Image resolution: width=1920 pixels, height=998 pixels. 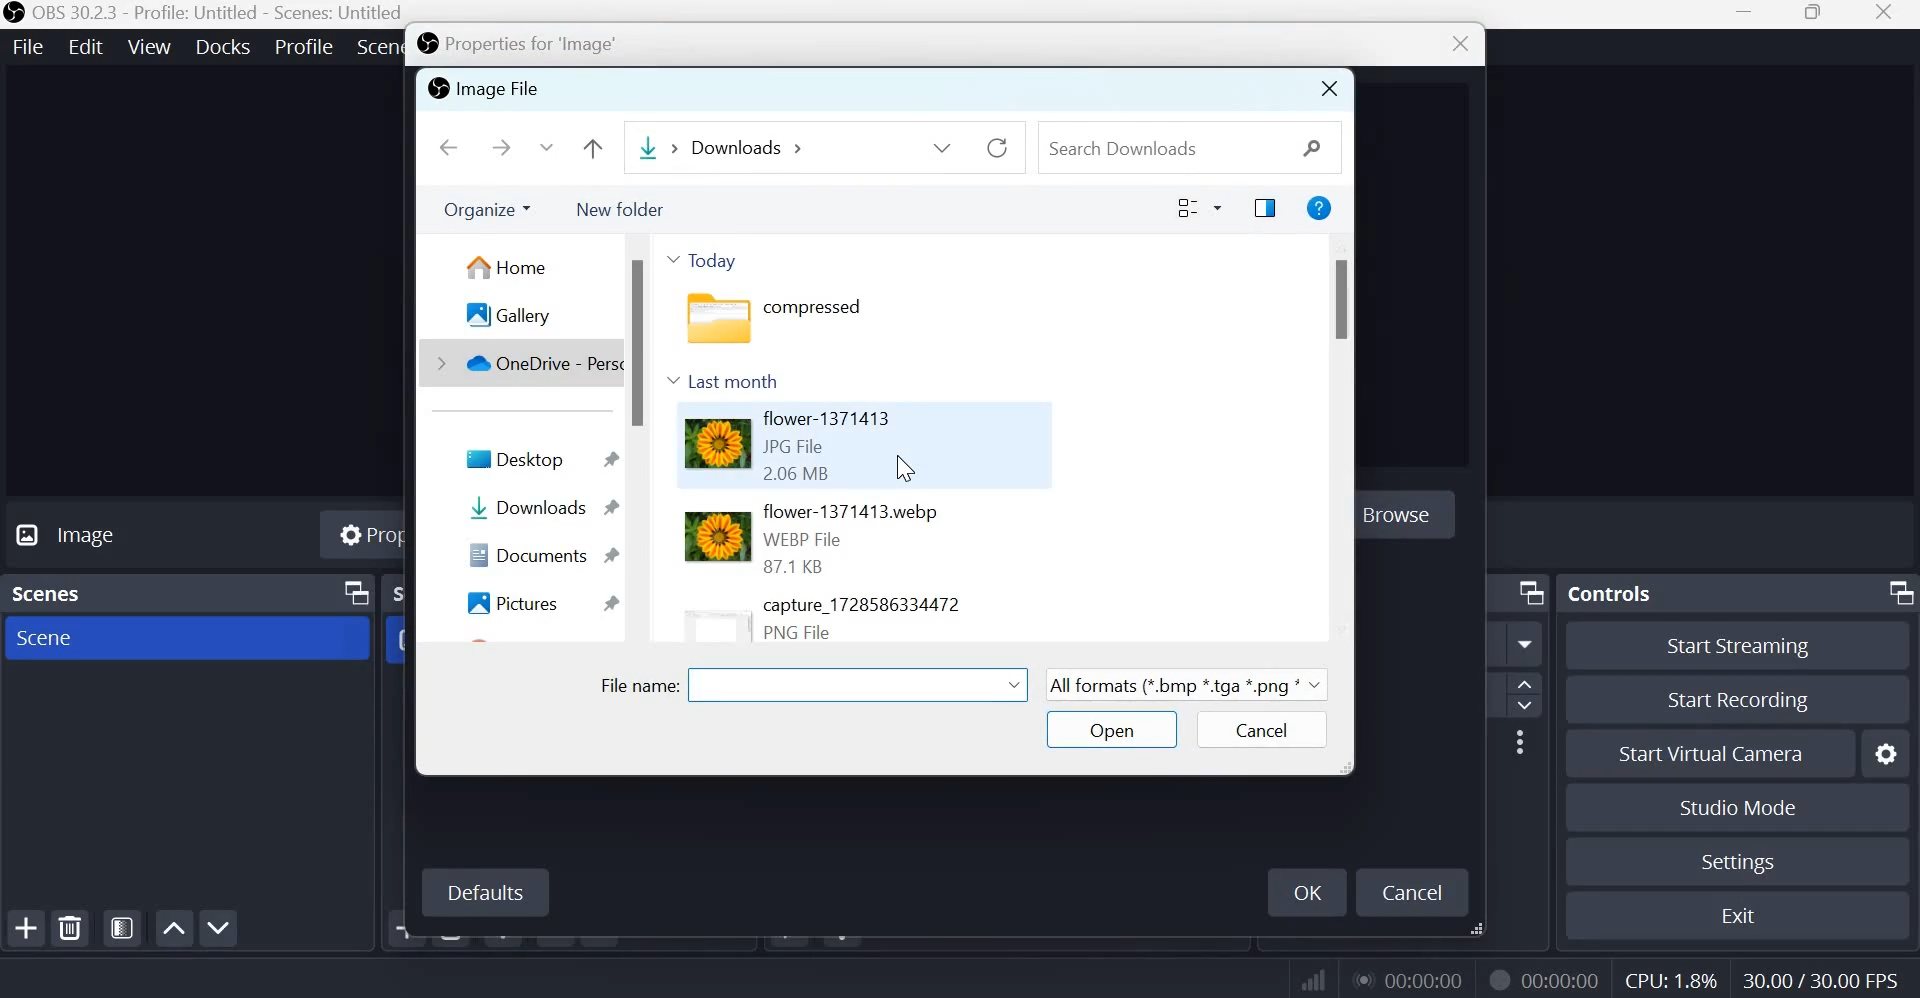 I want to click on Start virtual camera, so click(x=1726, y=751).